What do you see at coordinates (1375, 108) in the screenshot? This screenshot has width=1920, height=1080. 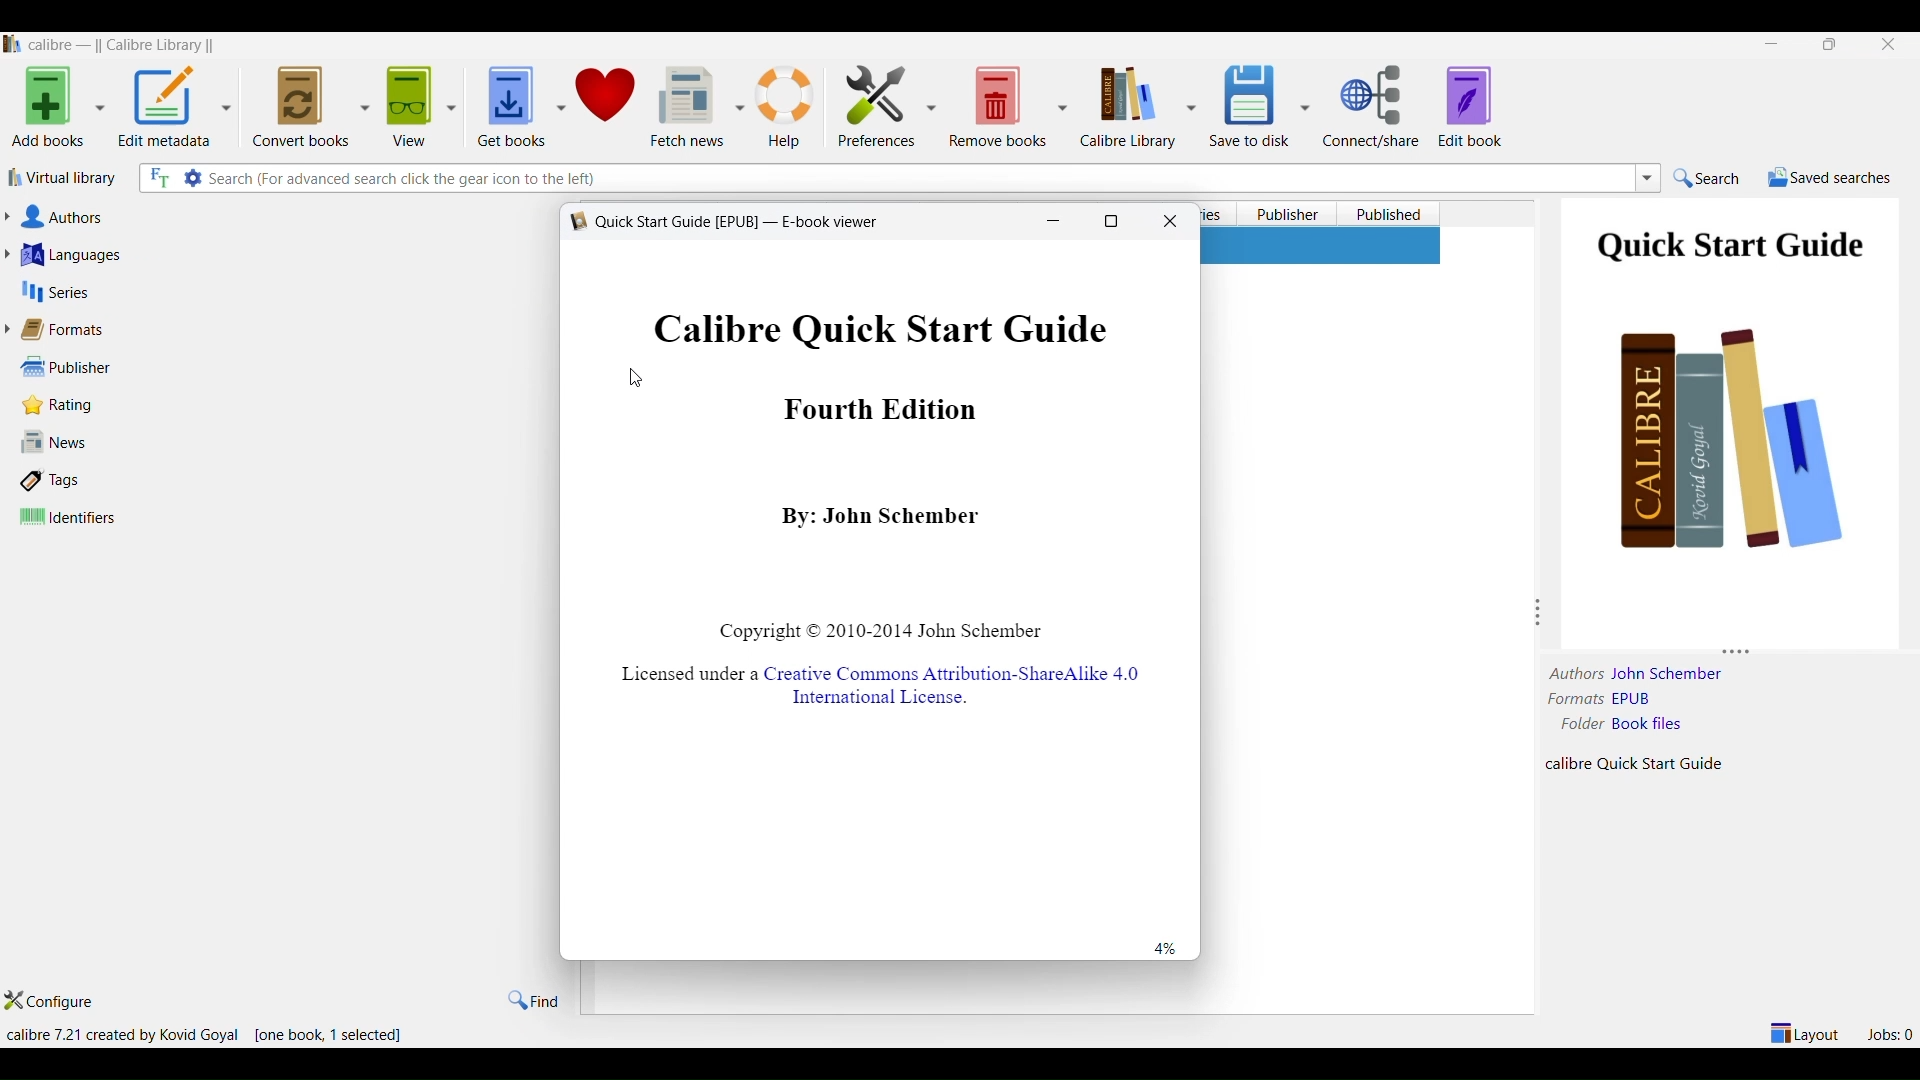 I see `connect/share` at bounding box center [1375, 108].